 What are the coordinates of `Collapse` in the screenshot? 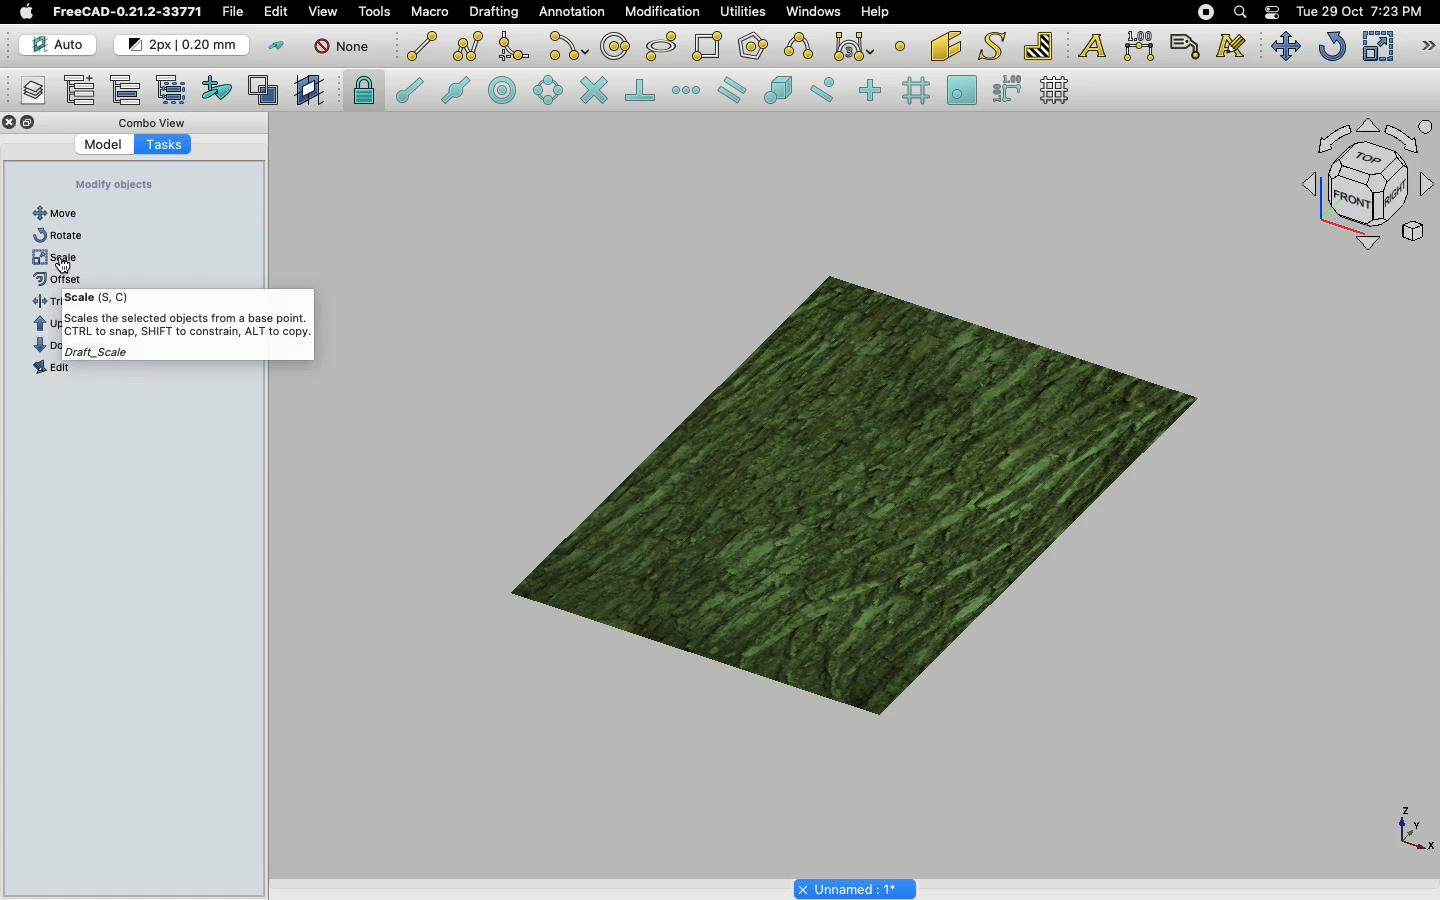 It's located at (28, 123).